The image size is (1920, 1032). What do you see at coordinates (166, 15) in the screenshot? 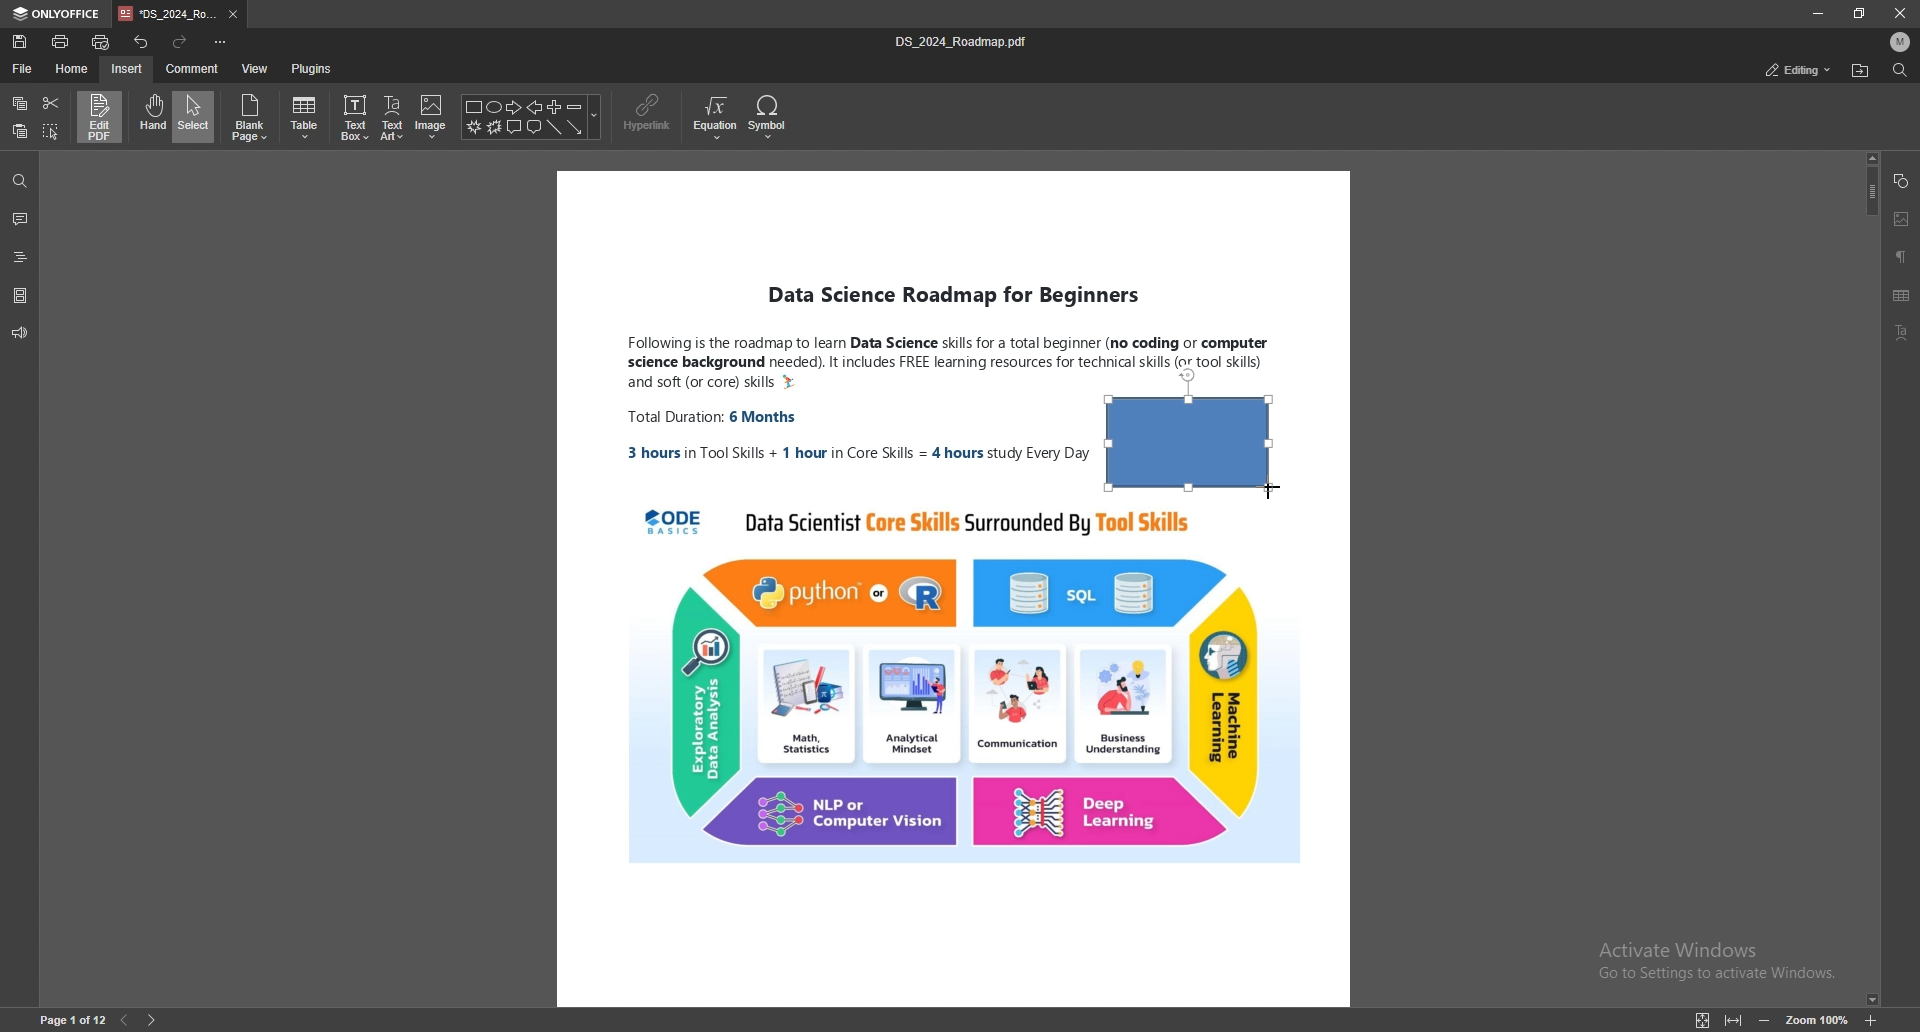
I see `tab` at bounding box center [166, 15].